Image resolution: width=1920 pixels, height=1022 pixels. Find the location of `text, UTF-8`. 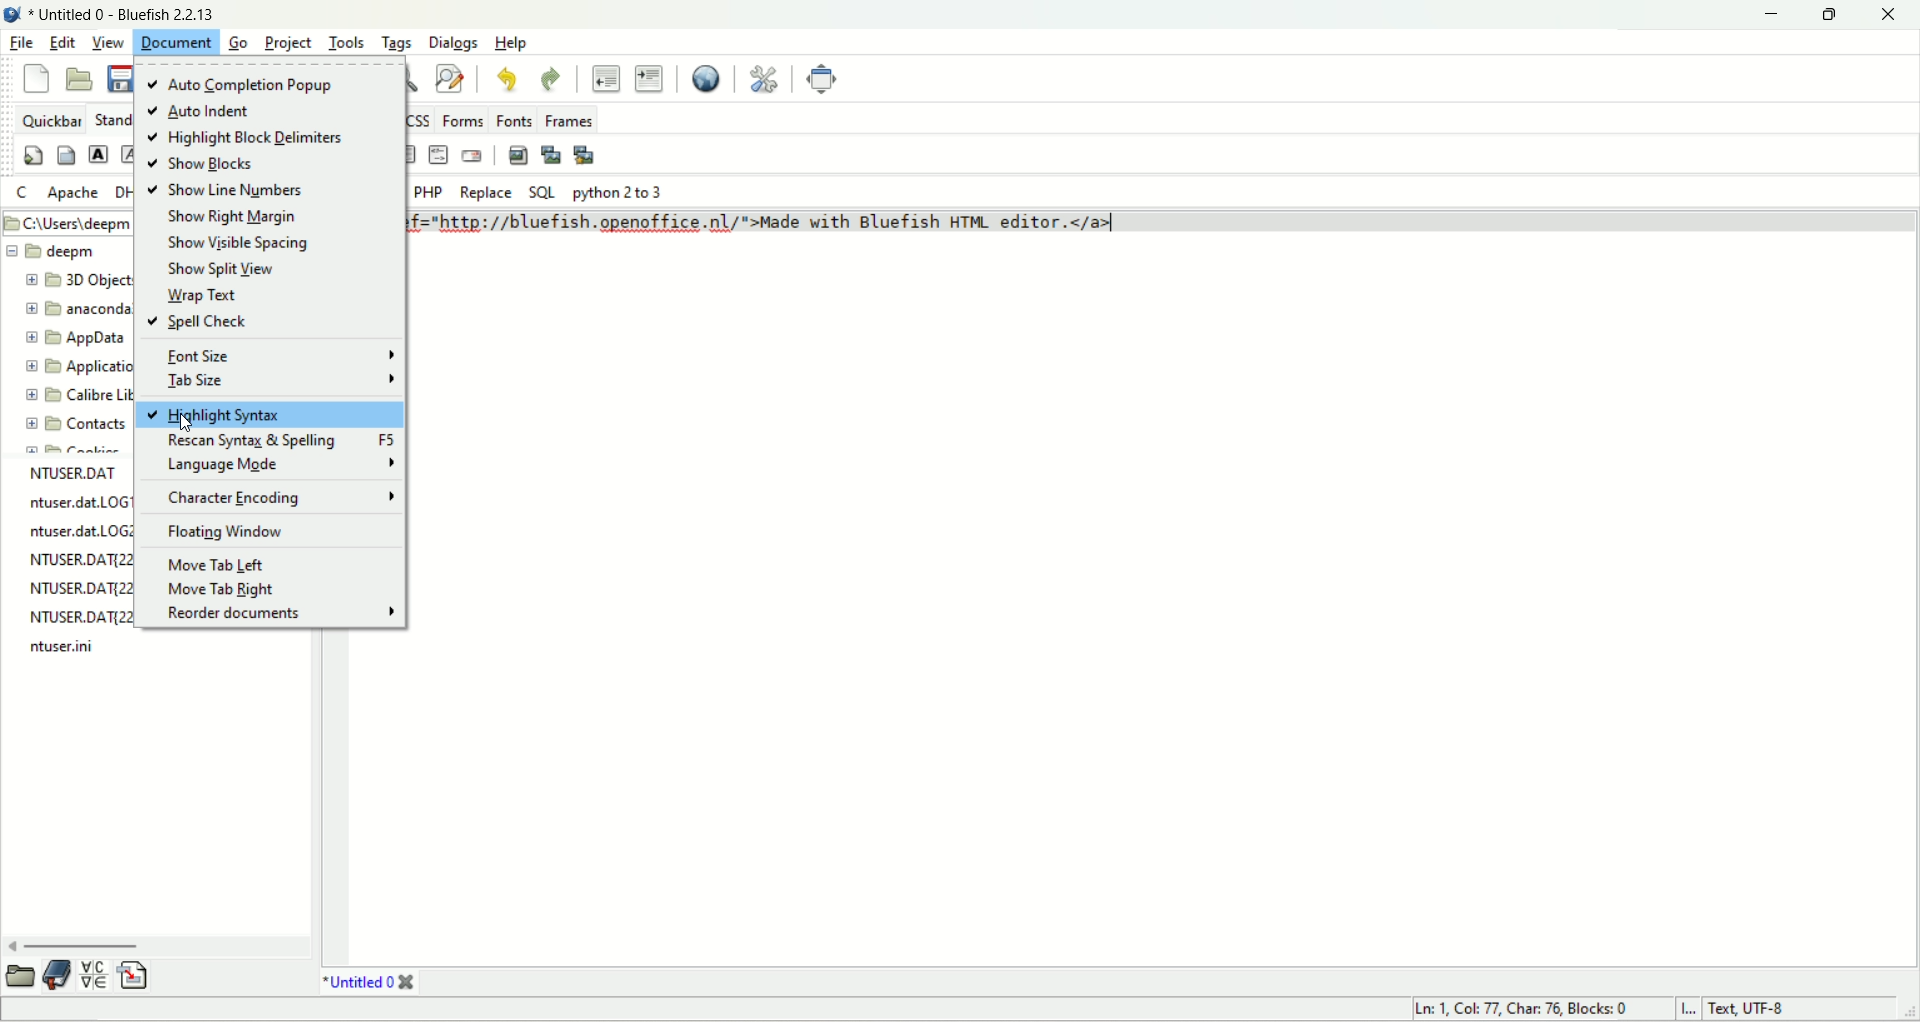

text, UTF-8 is located at coordinates (1761, 1010).